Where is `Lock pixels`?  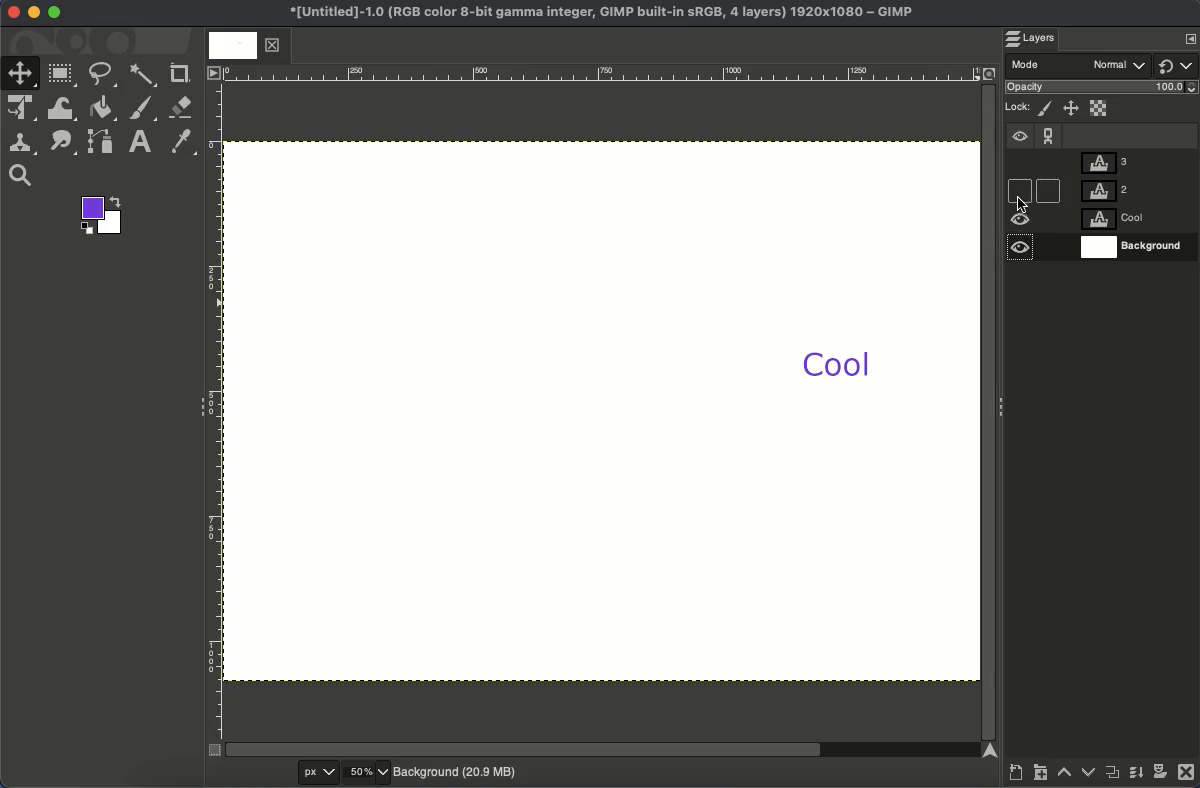 Lock pixels is located at coordinates (1047, 109).